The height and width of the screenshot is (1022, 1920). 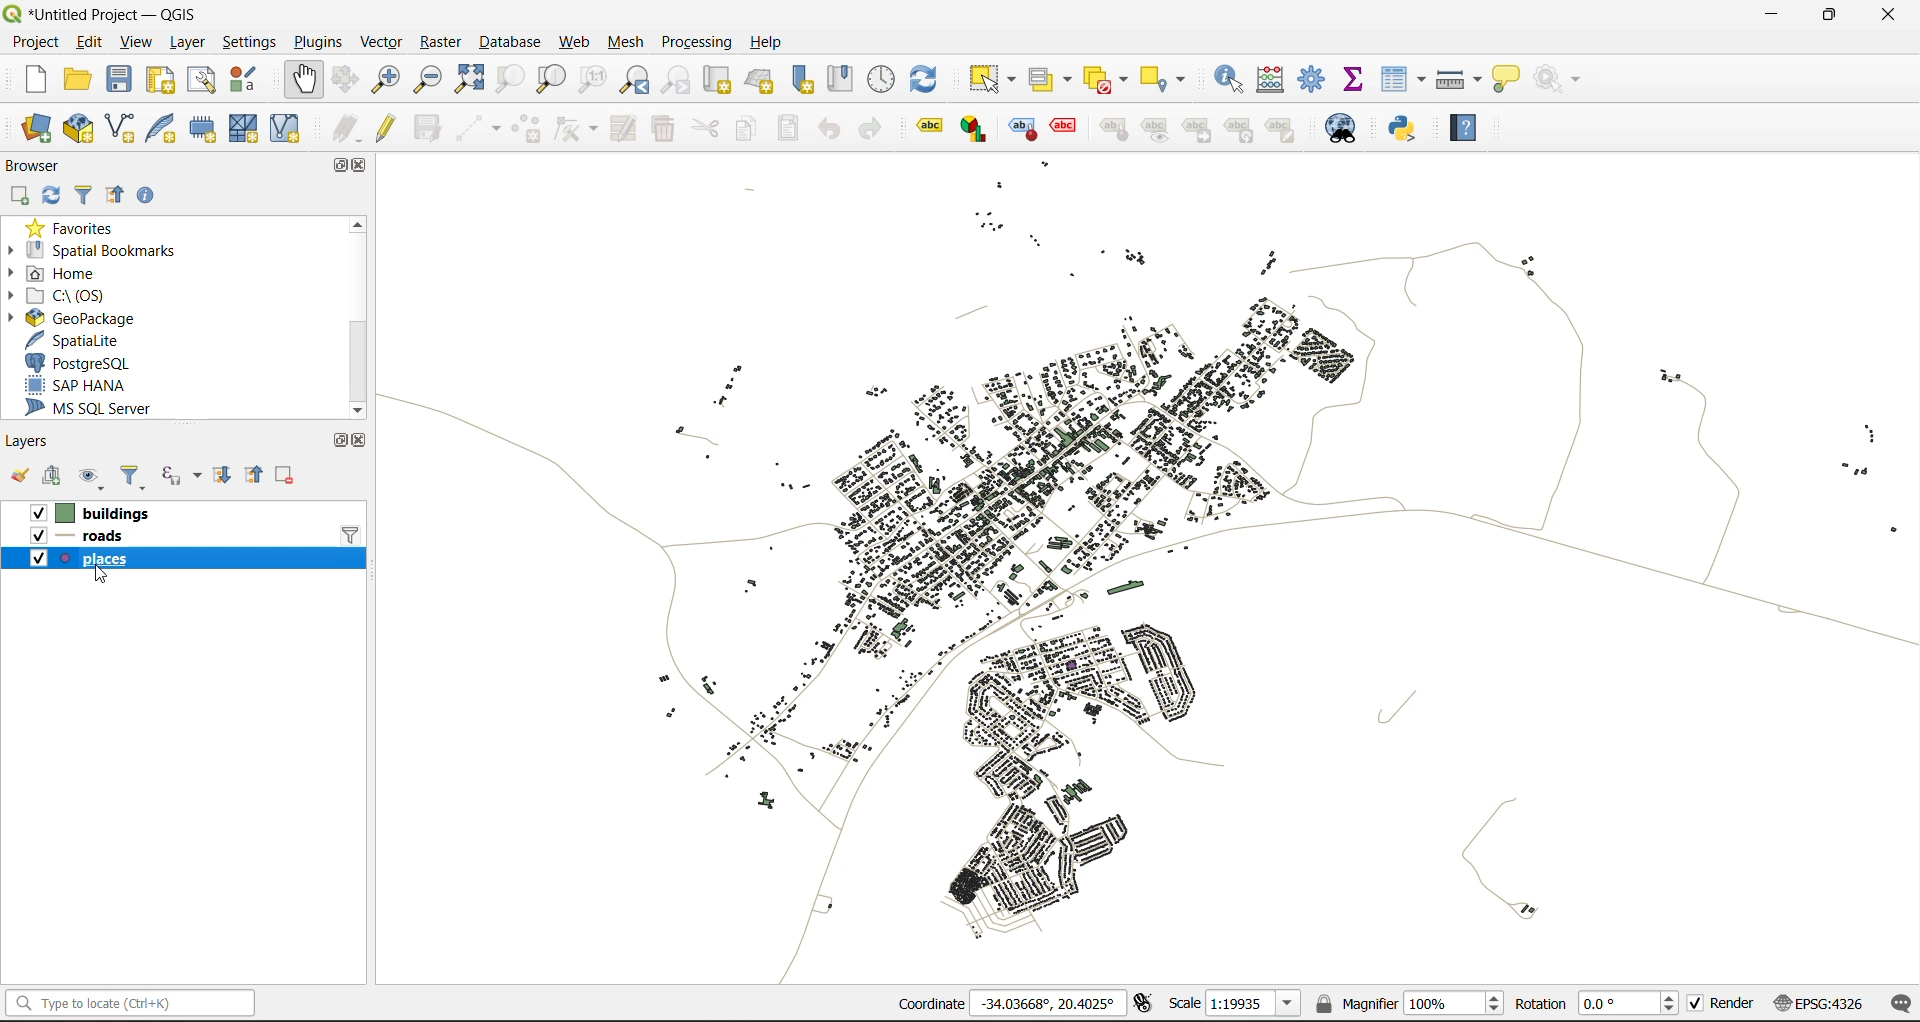 What do you see at coordinates (307, 79) in the screenshot?
I see `pan map` at bounding box center [307, 79].